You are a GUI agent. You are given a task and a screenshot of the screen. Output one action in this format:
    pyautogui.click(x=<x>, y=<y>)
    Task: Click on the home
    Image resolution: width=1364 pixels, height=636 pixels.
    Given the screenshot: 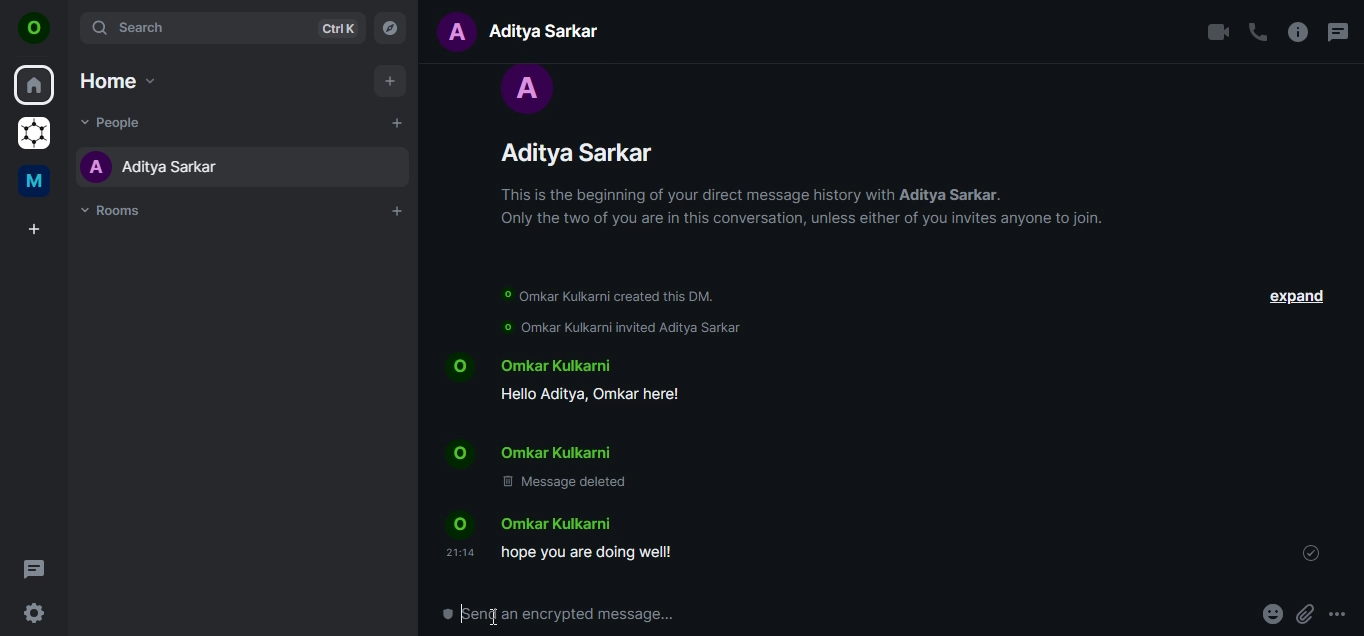 What is the action you would take?
    pyautogui.click(x=120, y=80)
    